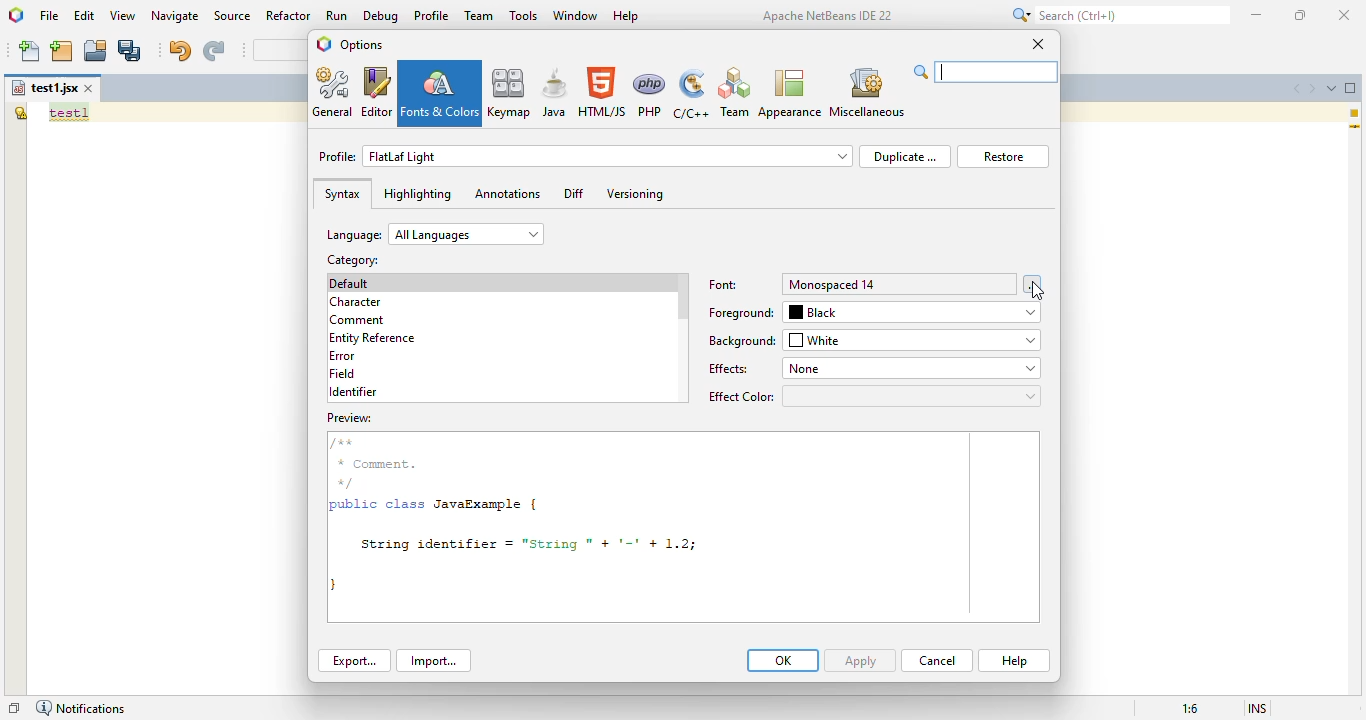 The height and width of the screenshot is (720, 1366). What do you see at coordinates (937, 660) in the screenshot?
I see `cancel` at bounding box center [937, 660].